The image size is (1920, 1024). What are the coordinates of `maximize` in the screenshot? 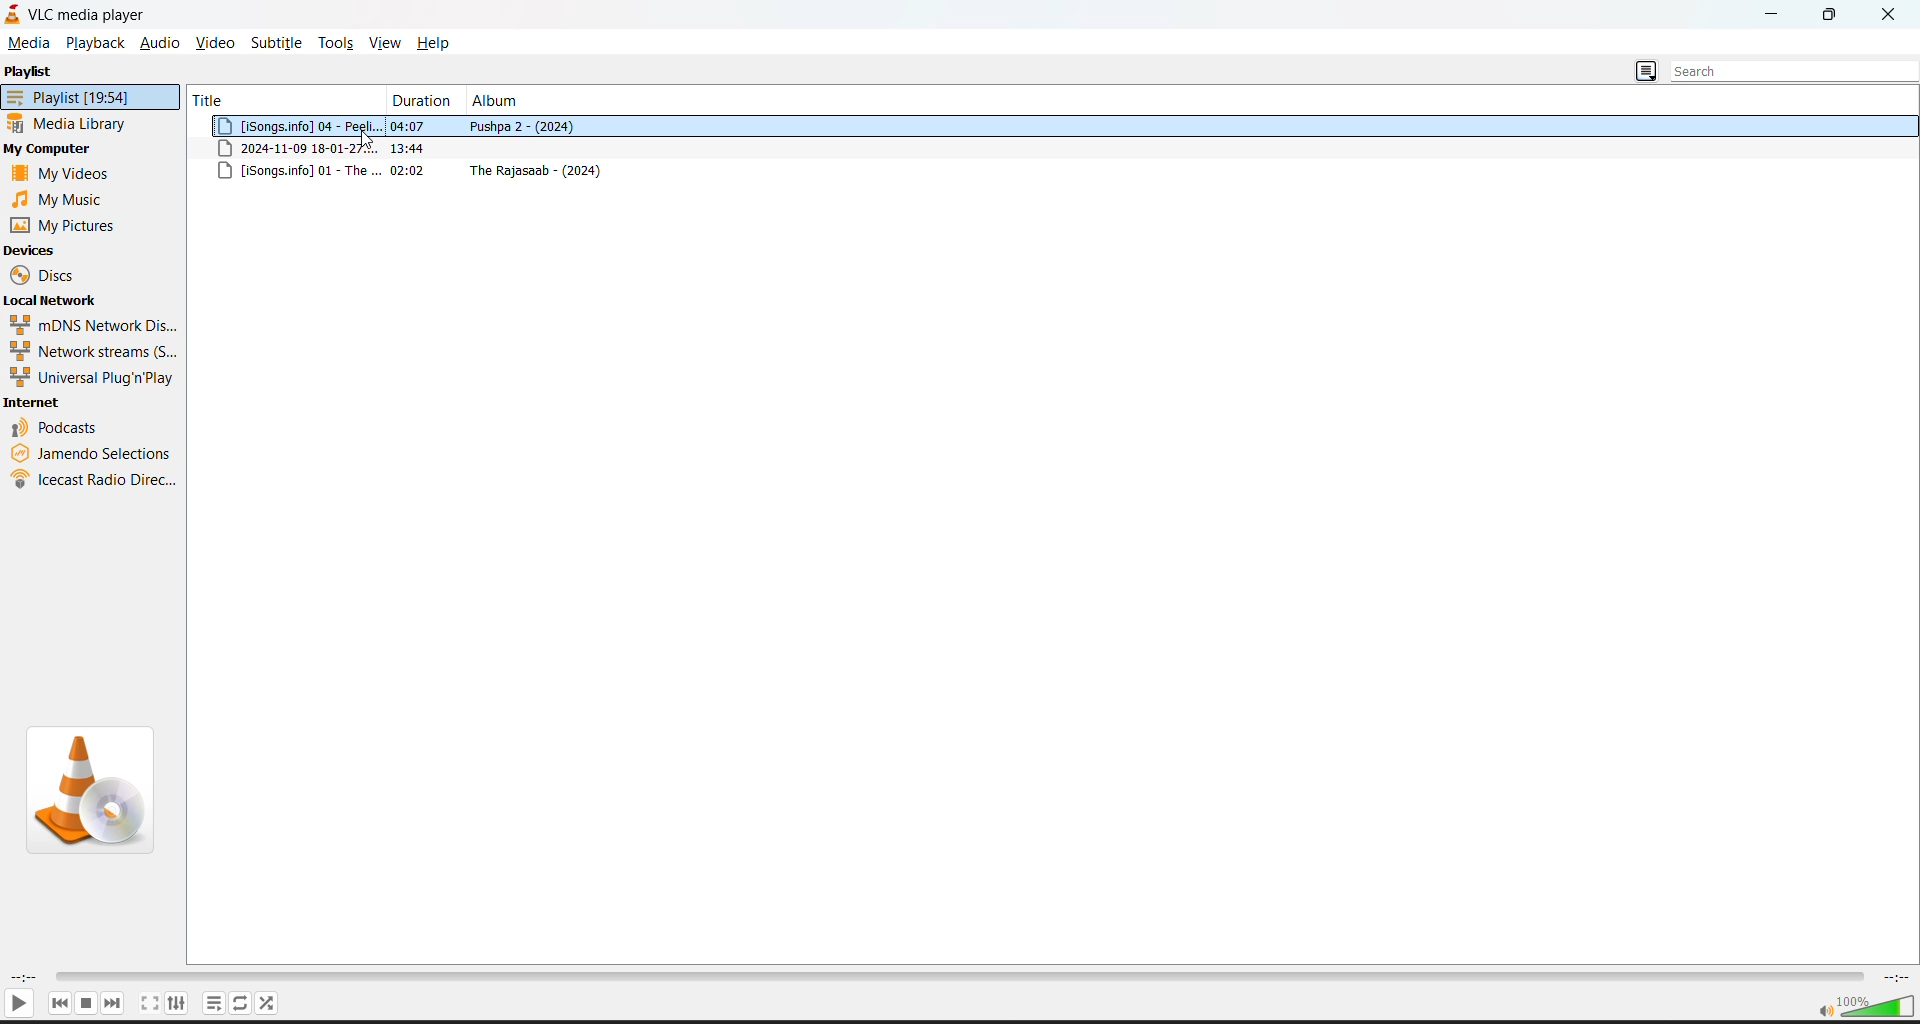 It's located at (1830, 15).